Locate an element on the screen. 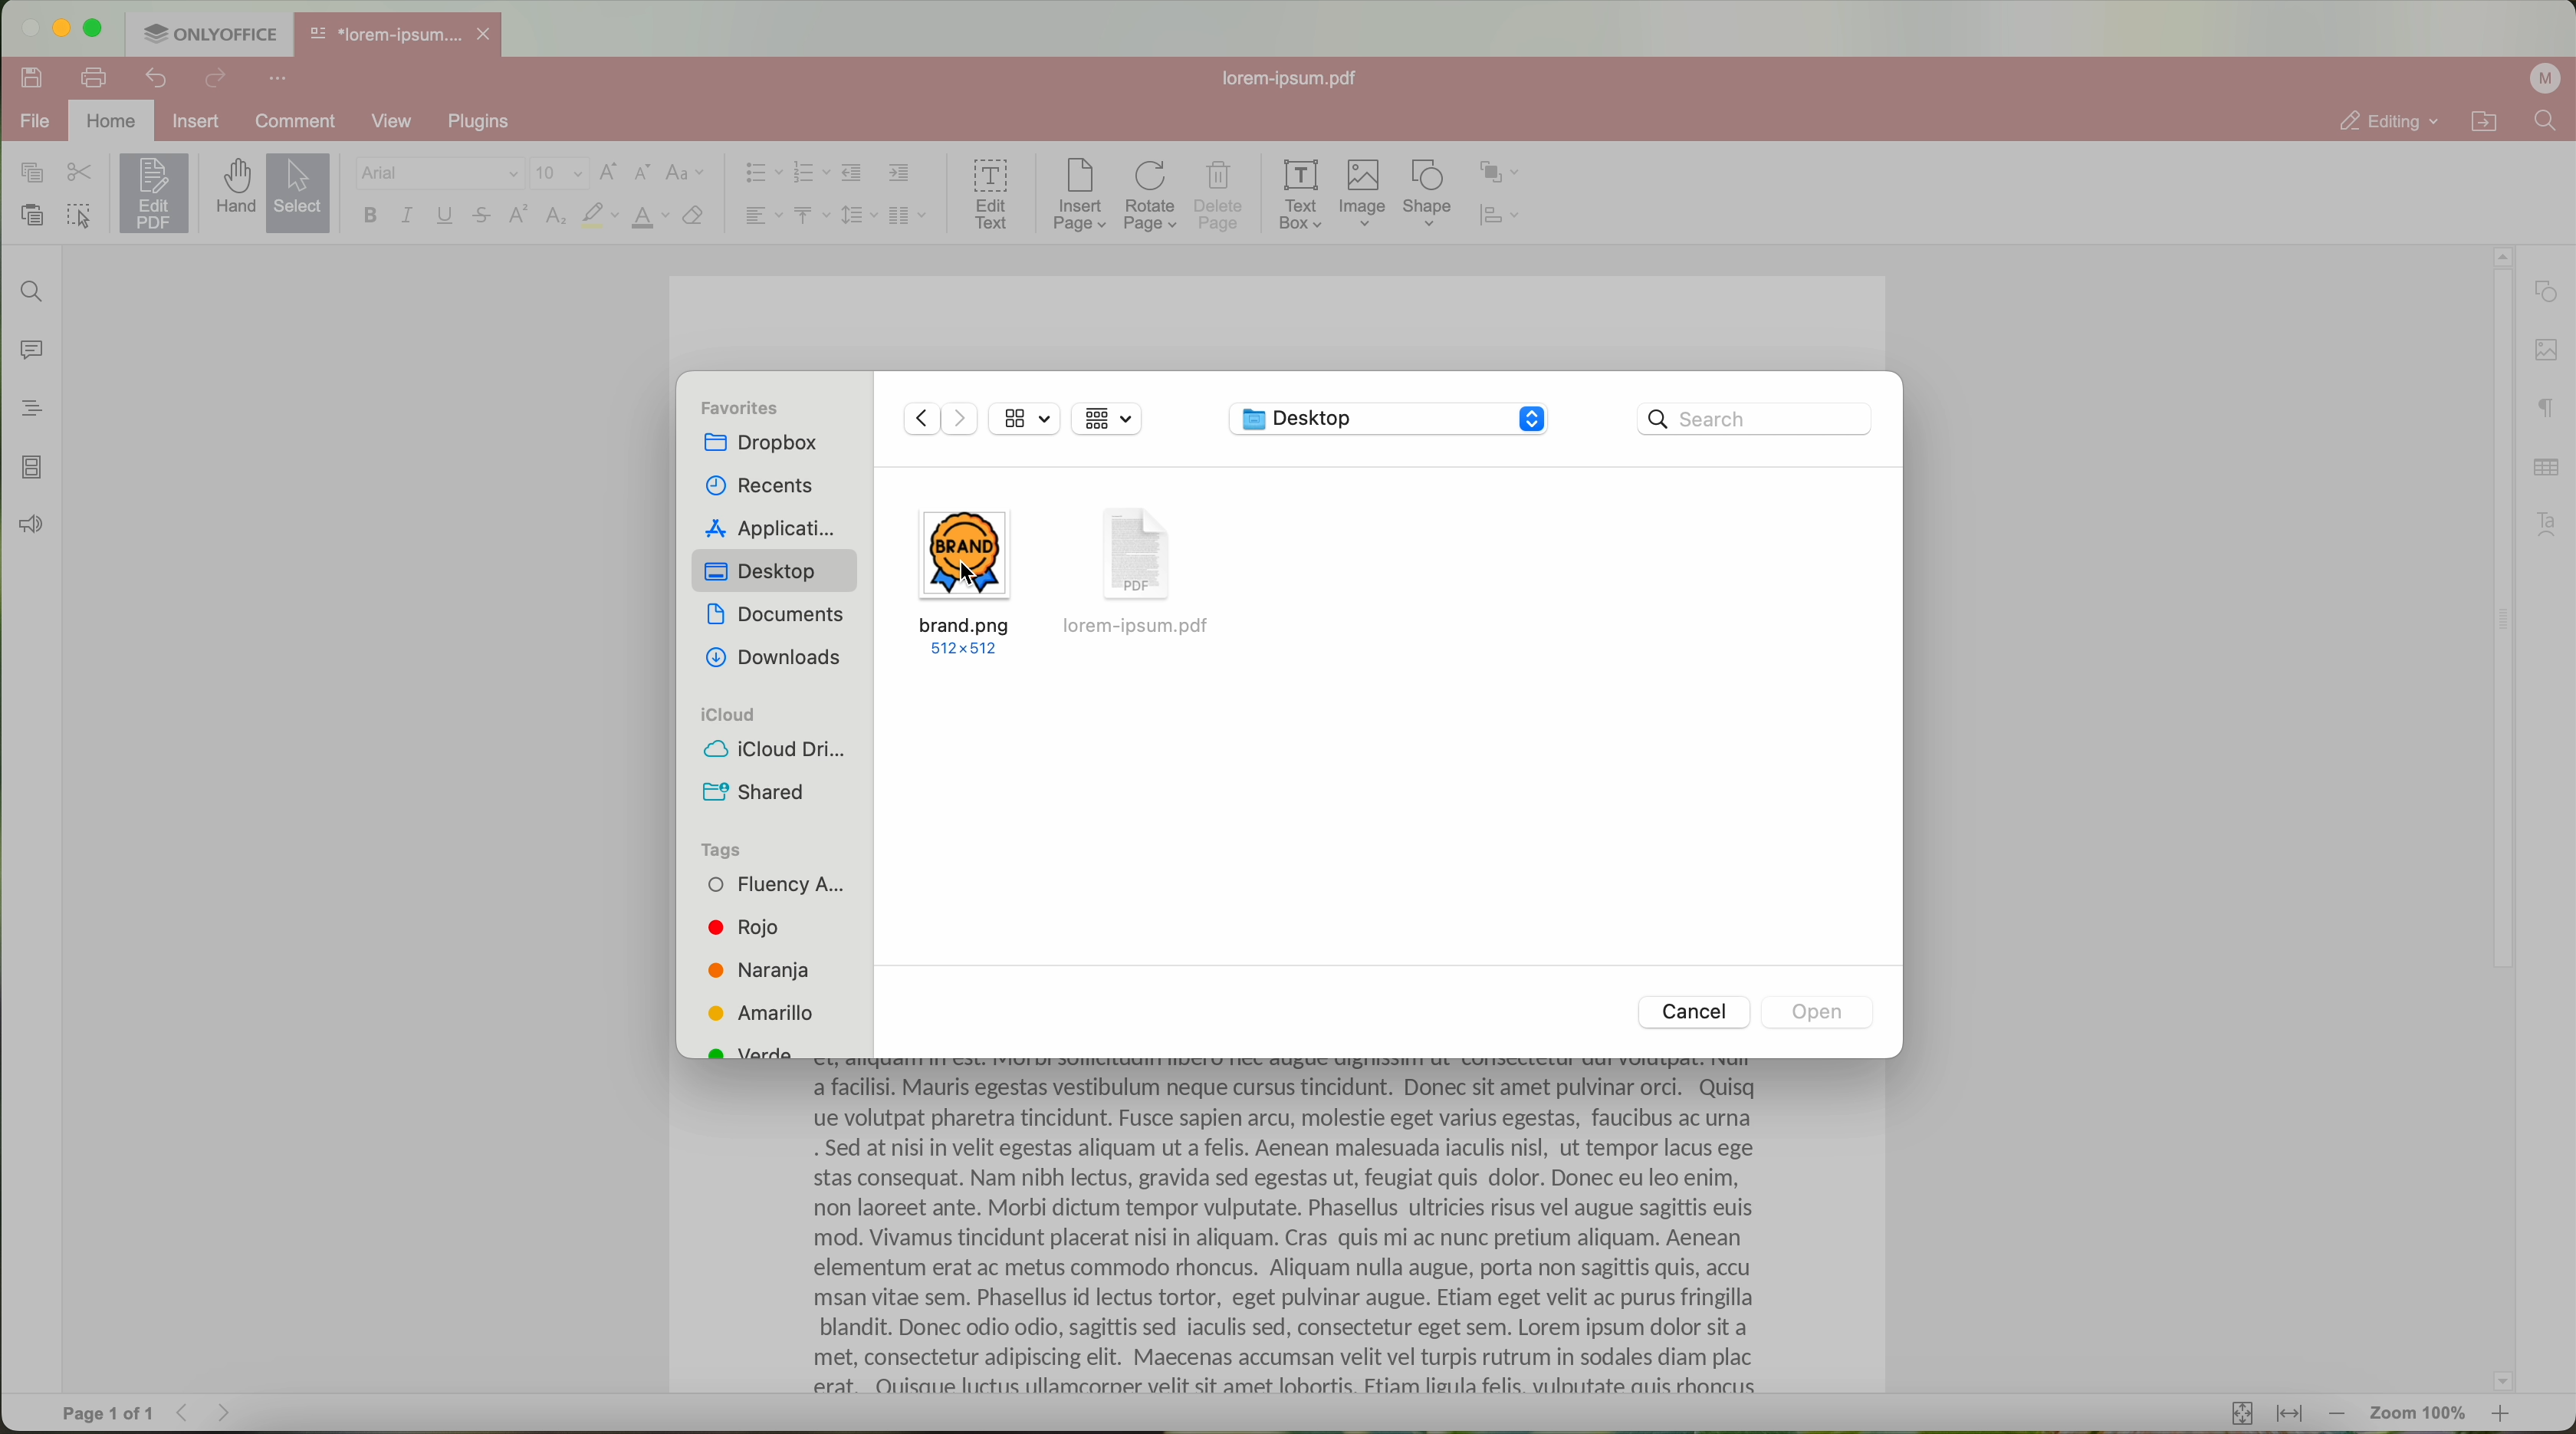  change case is located at coordinates (685, 173).